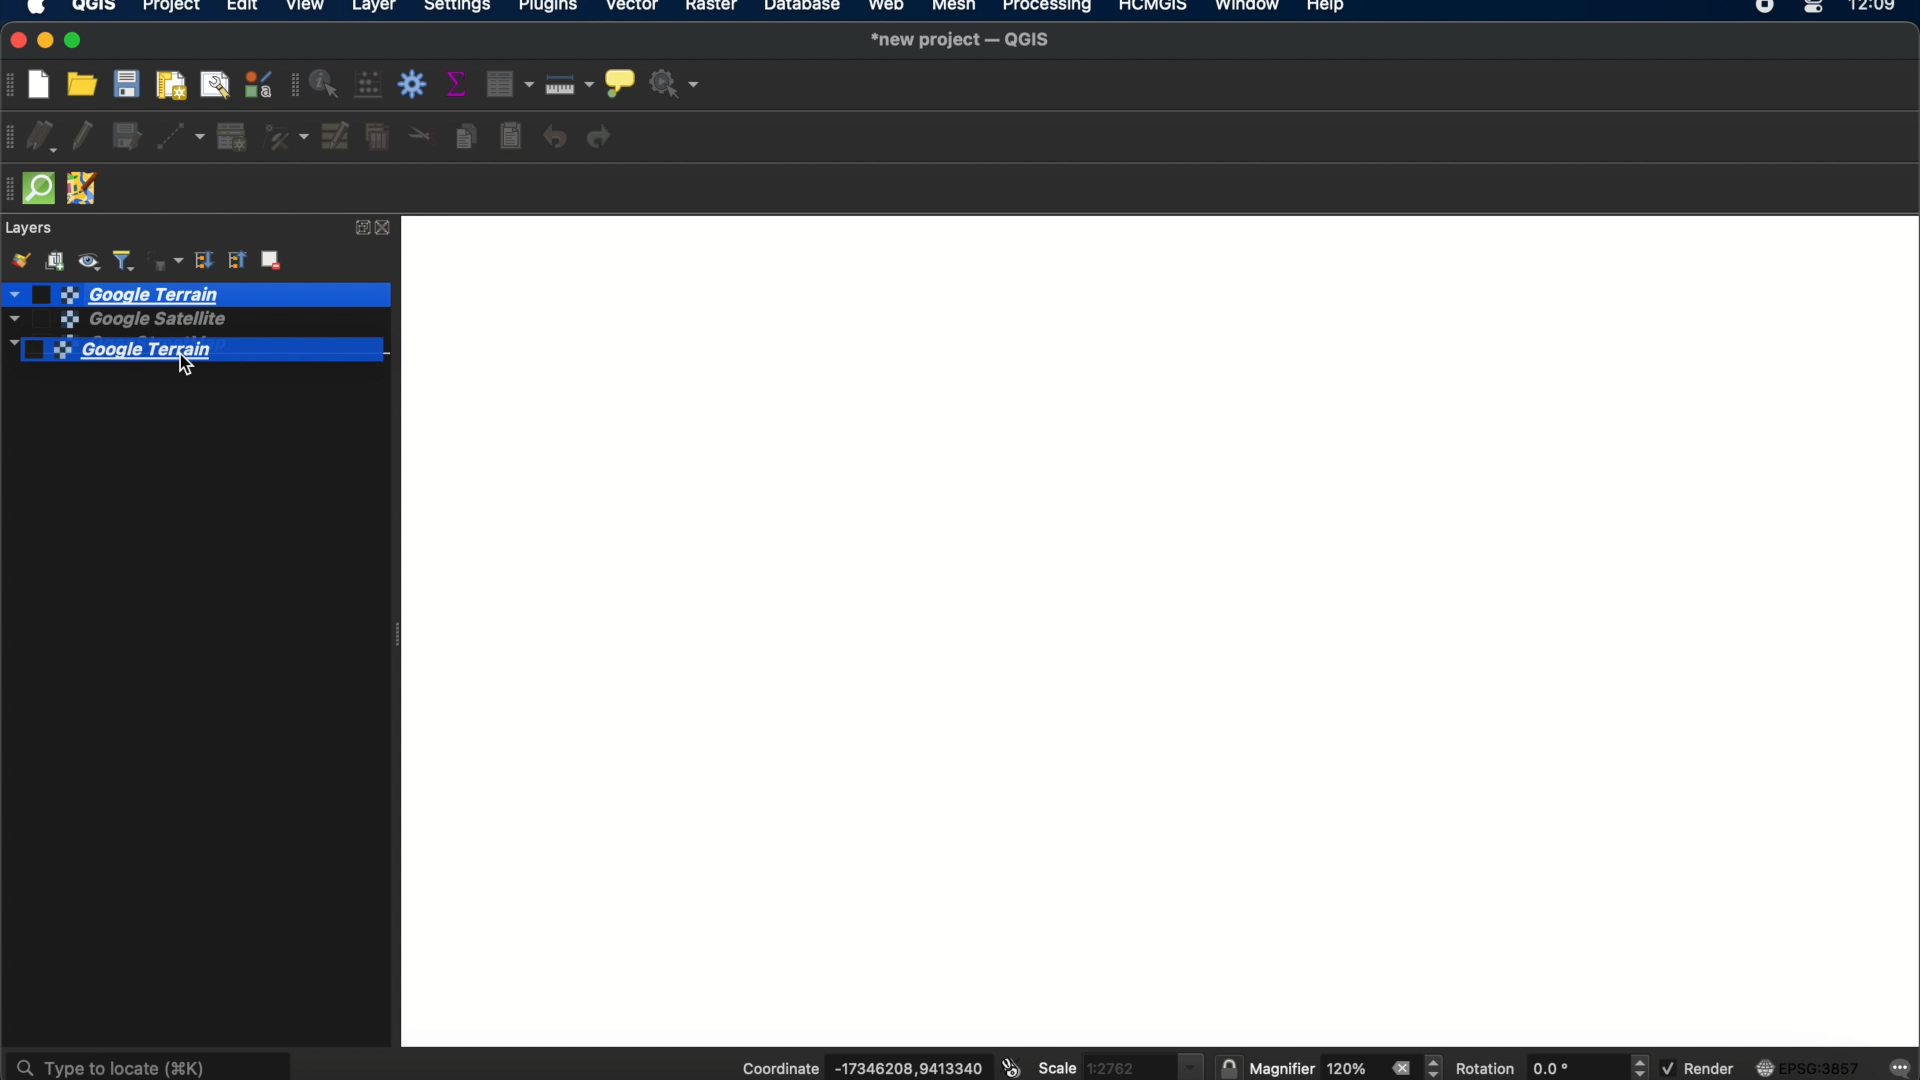  What do you see at coordinates (1766, 8) in the screenshot?
I see `recorder icon` at bounding box center [1766, 8].